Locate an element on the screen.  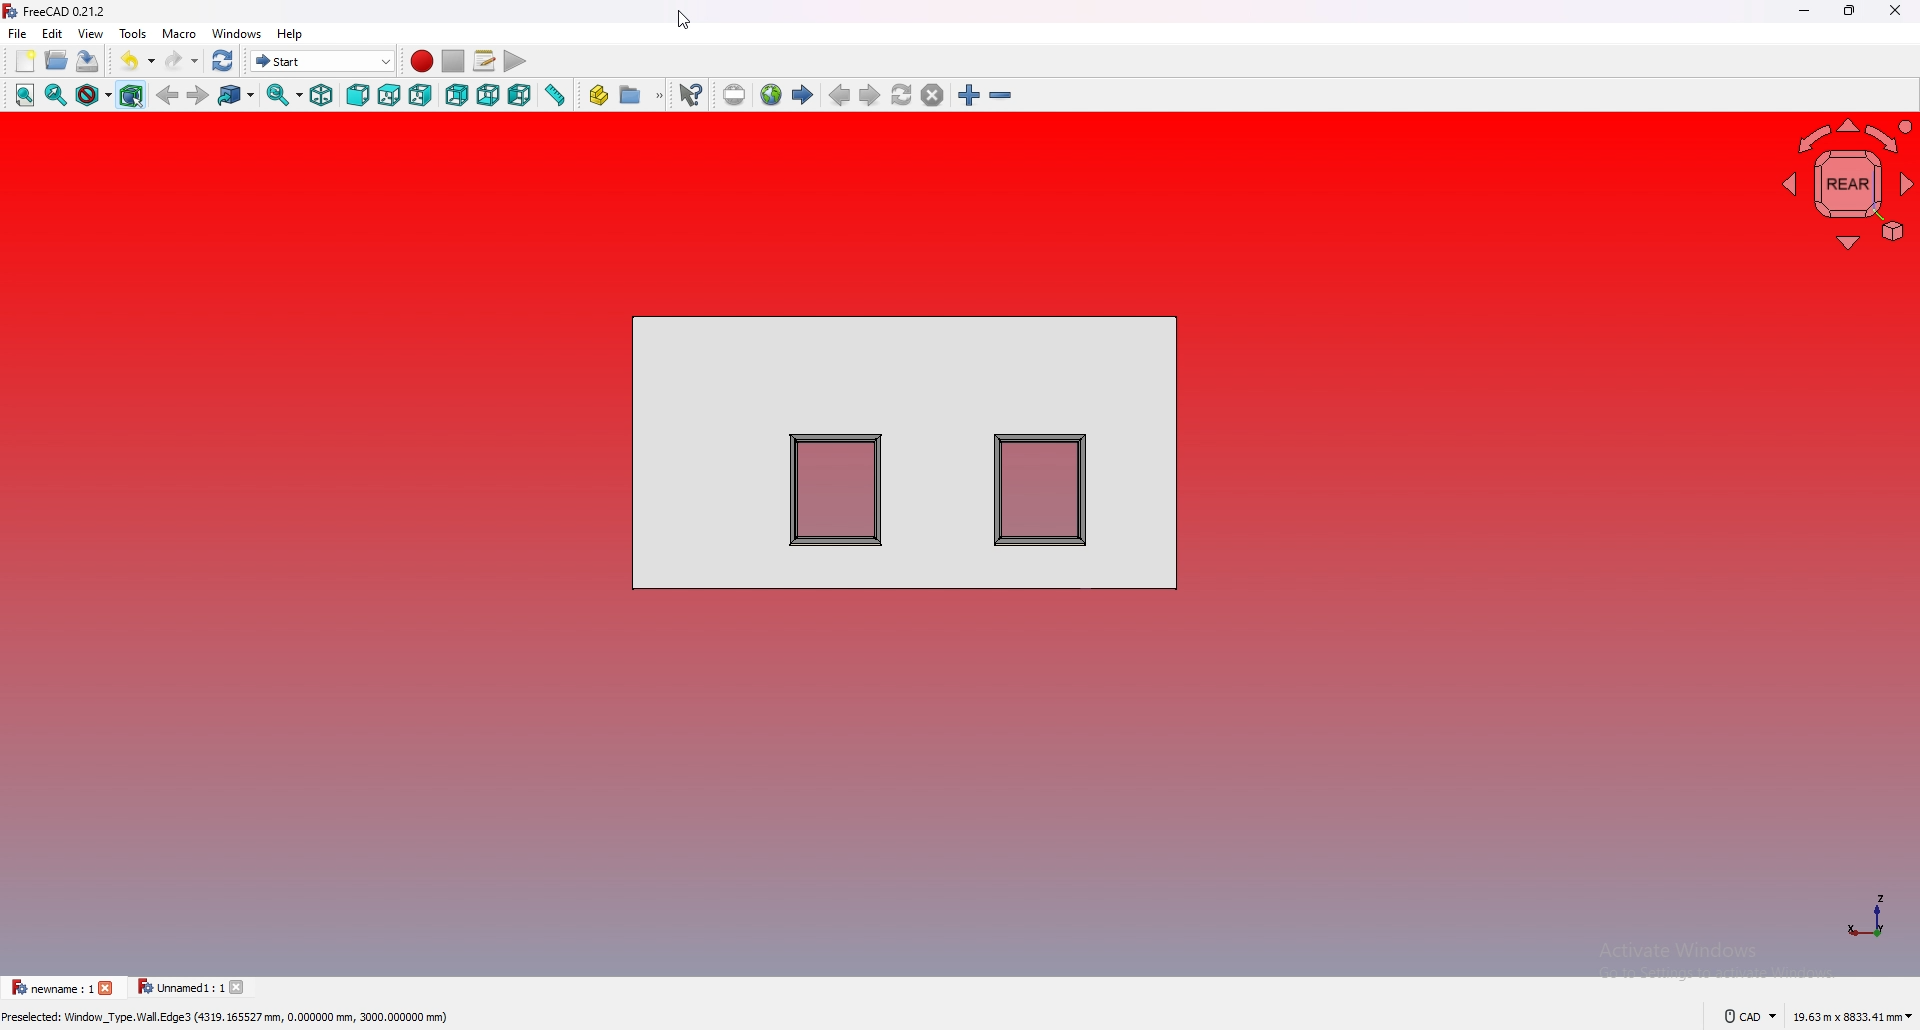
create group is located at coordinates (642, 94).